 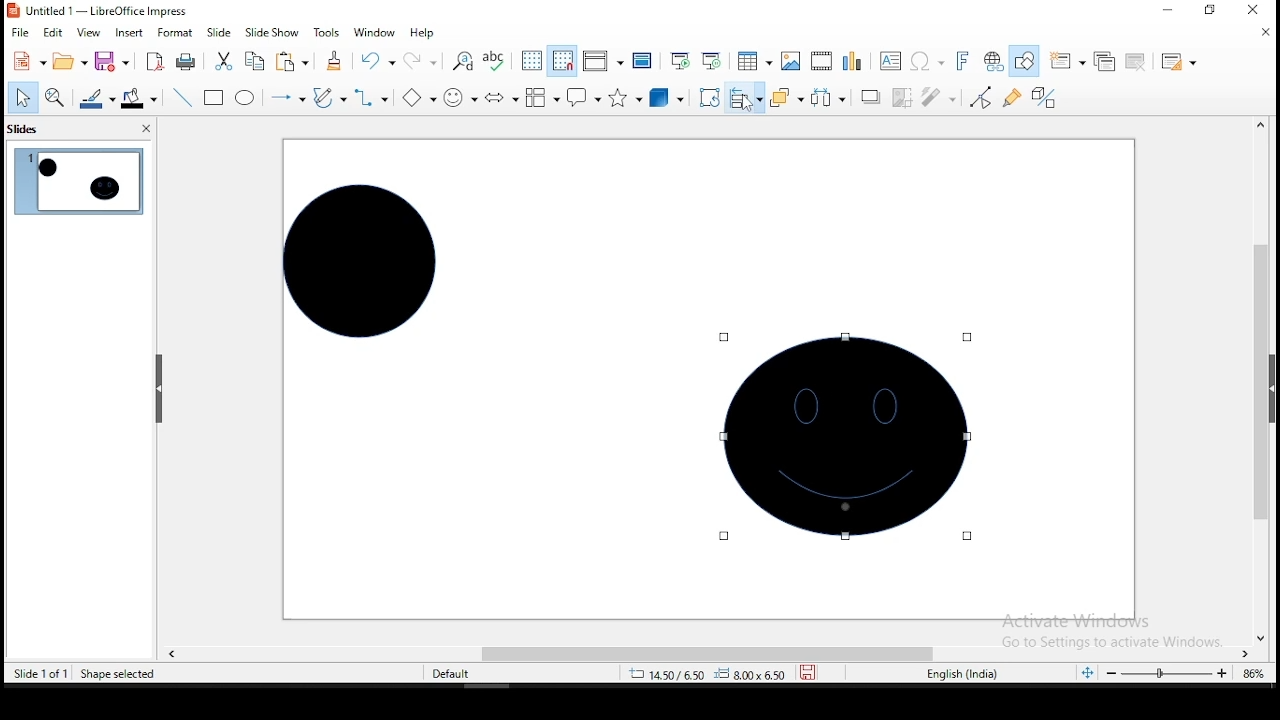 What do you see at coordinates (176, 33) in the screenshot?
I see `format` at bounding box center [176, 33].